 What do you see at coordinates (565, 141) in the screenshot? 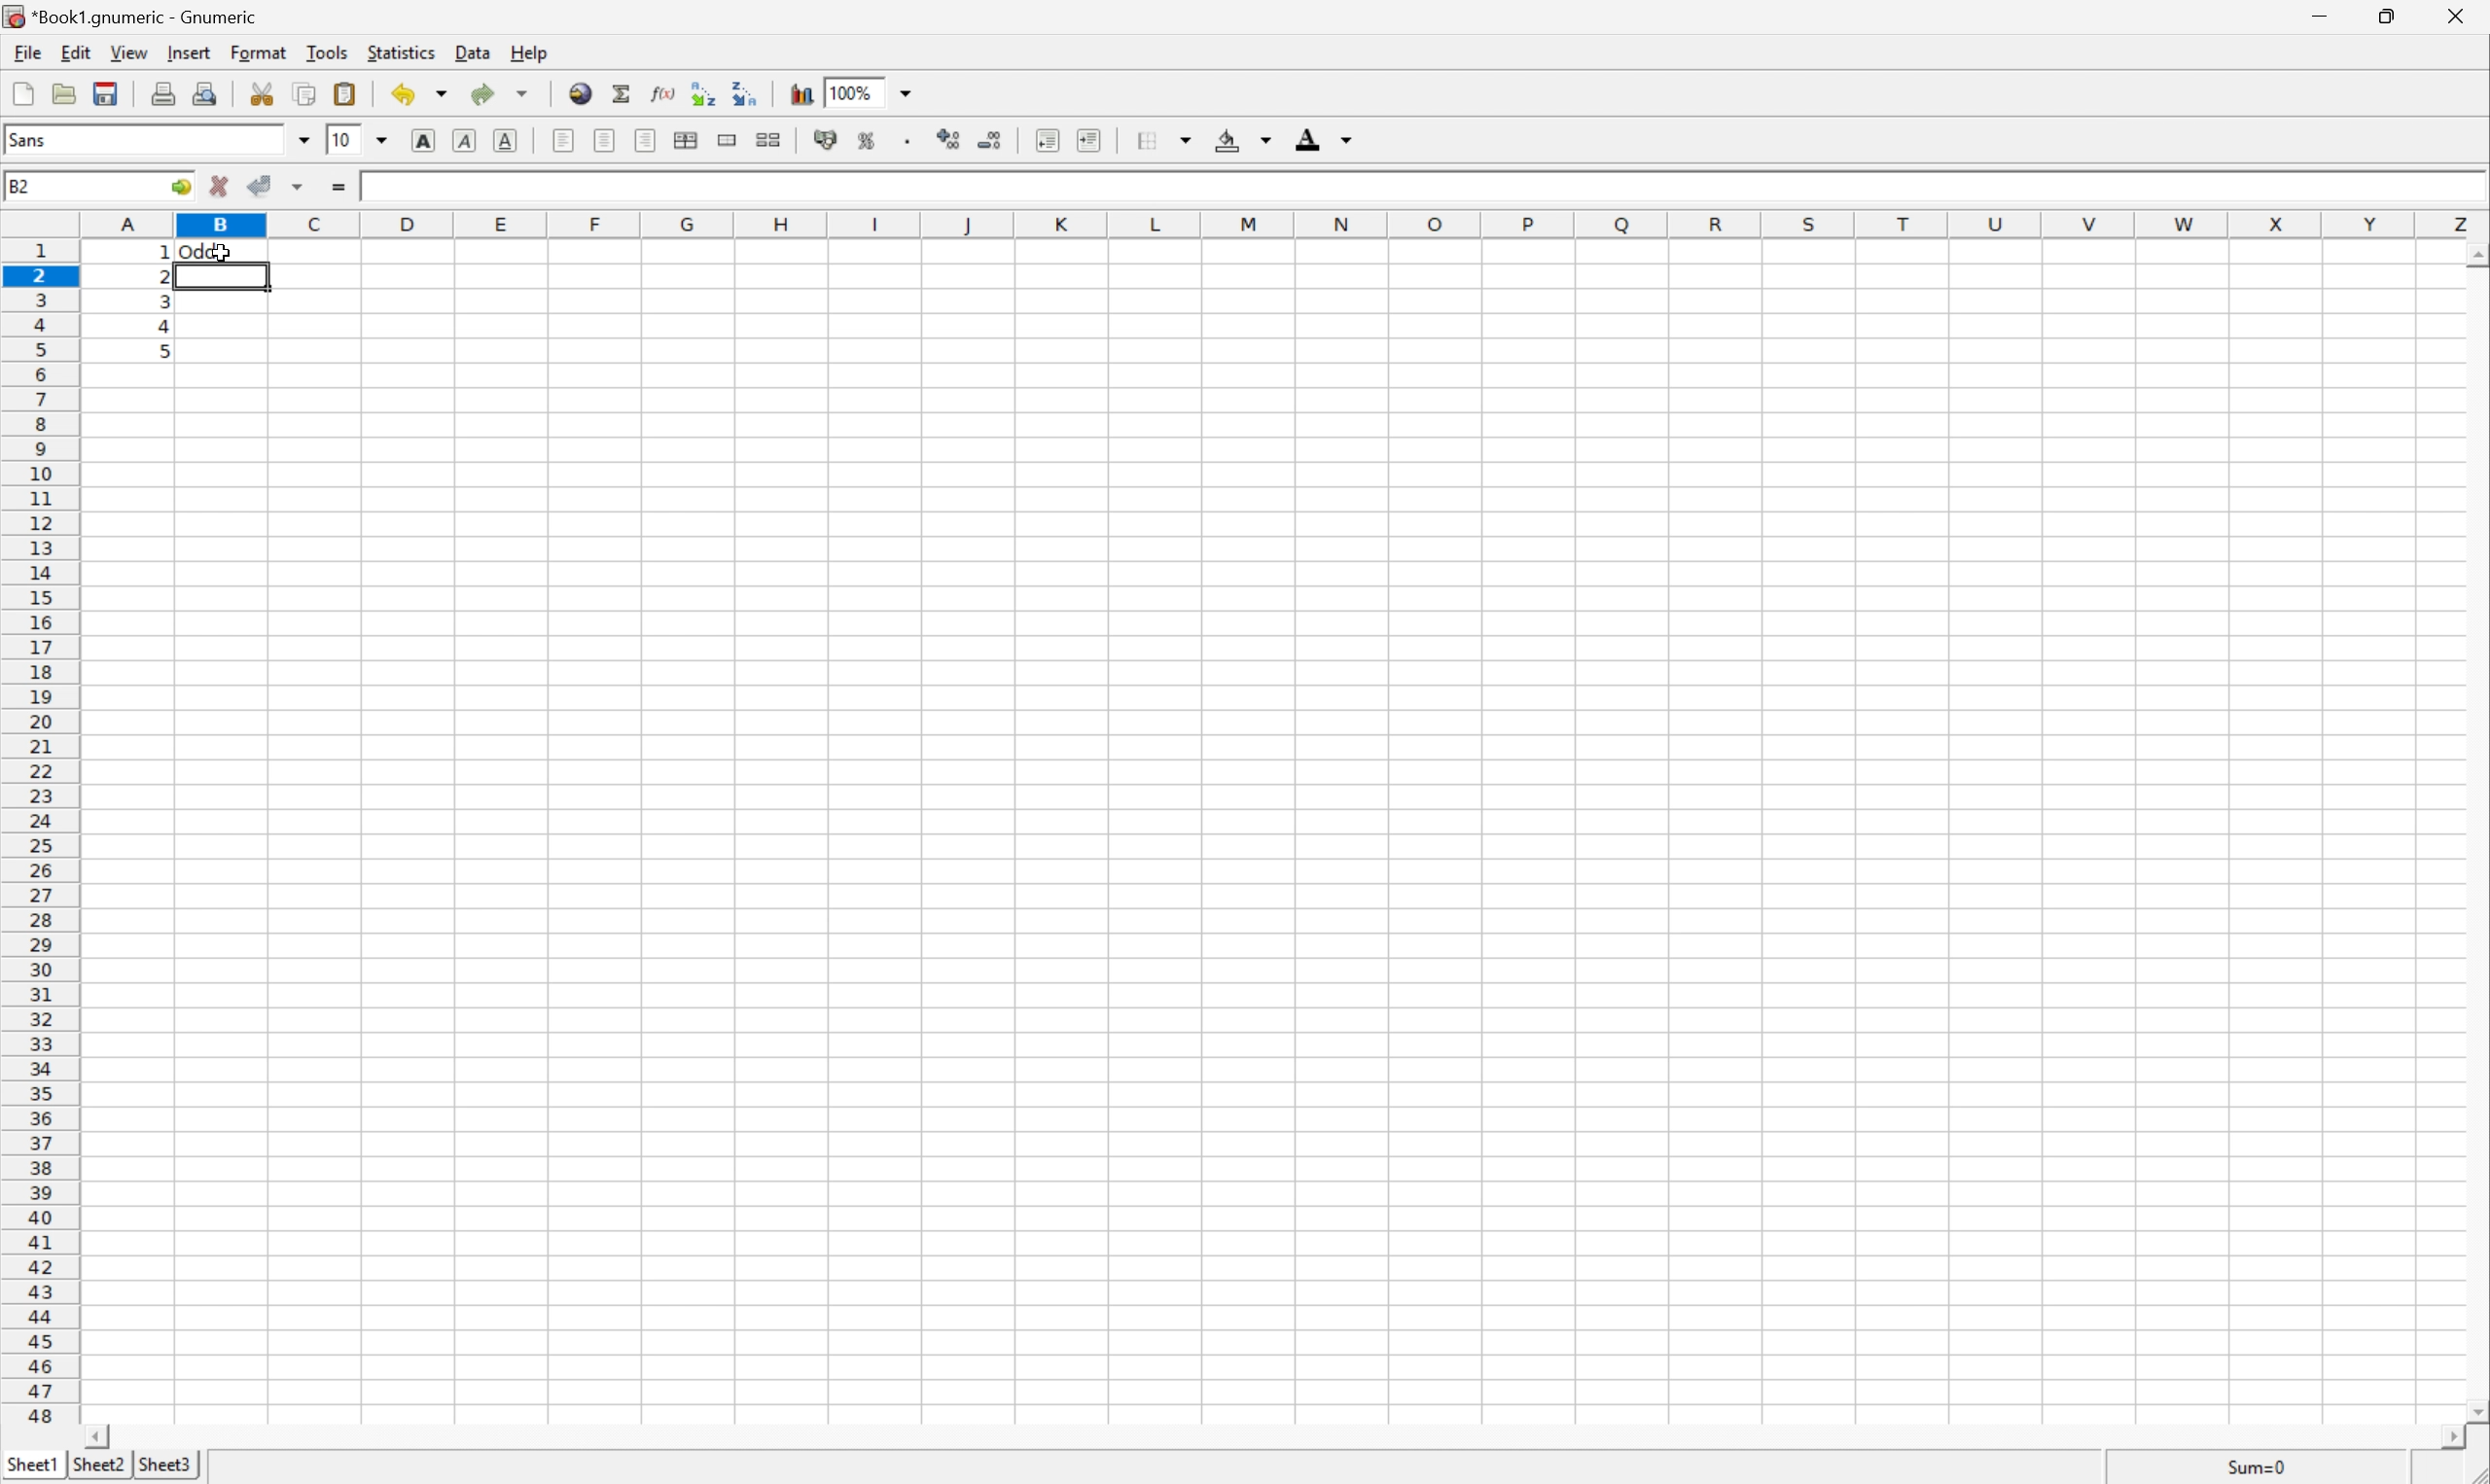
I see `Align Left` at bounding box center [565, 141].